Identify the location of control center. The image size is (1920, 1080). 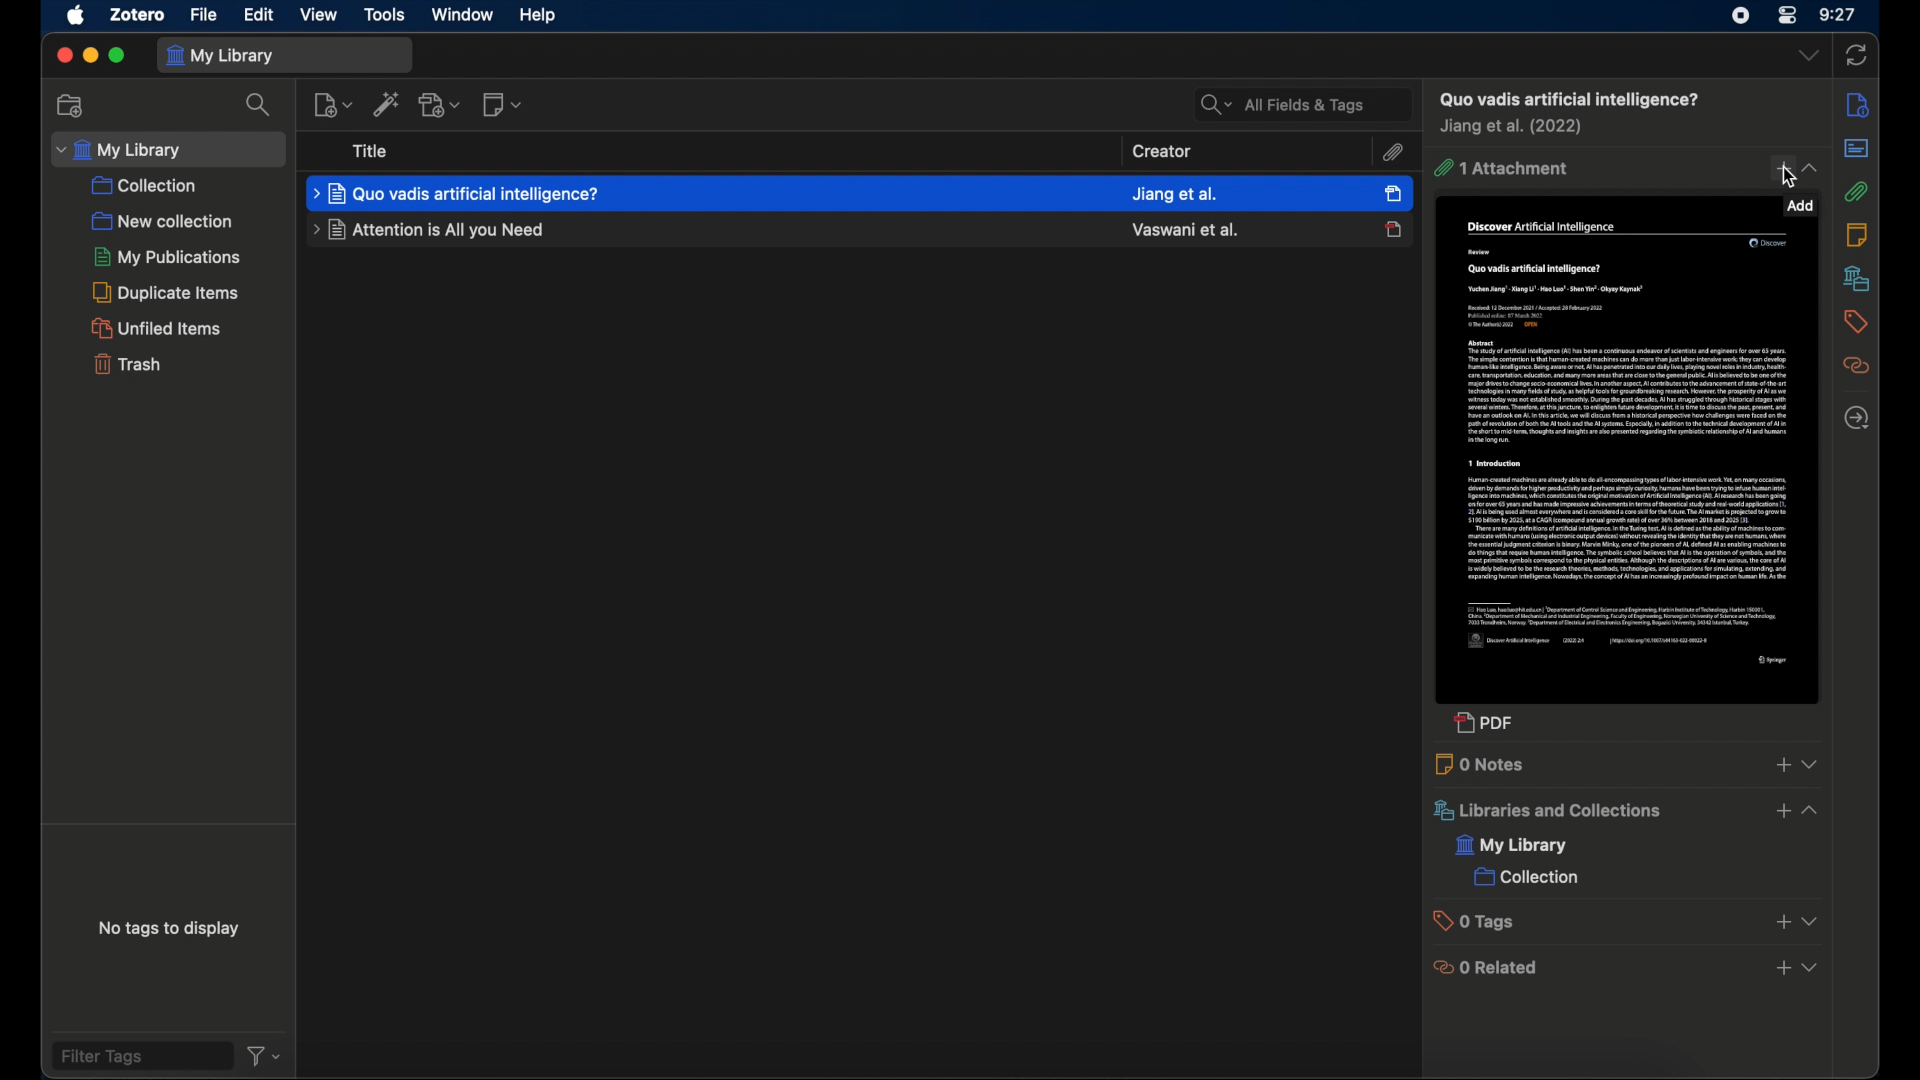
(1788, 17).